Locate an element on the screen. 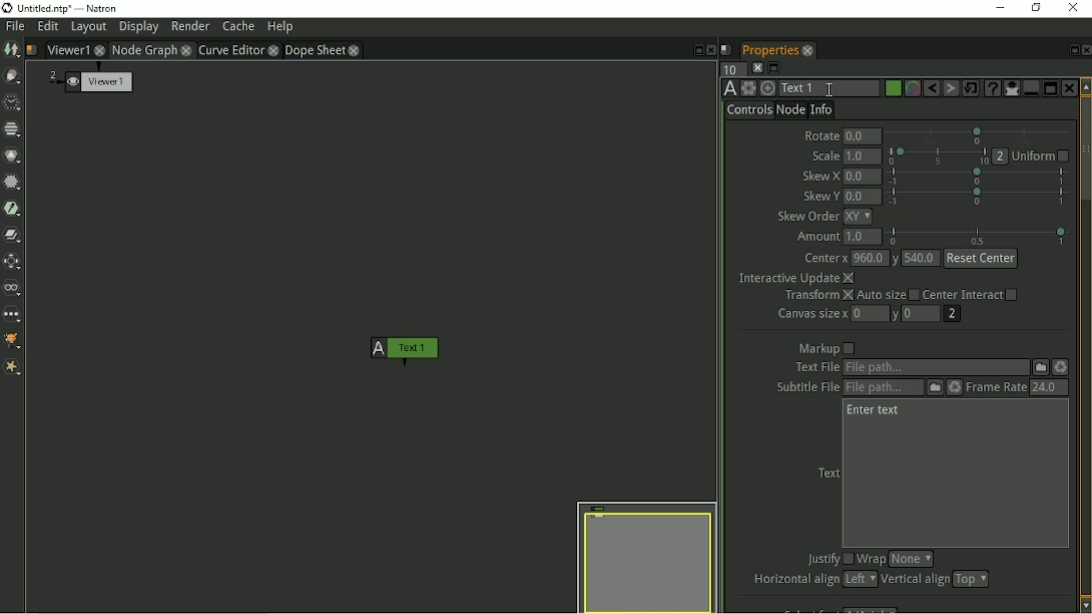  Curve Editor is located at coordinates (231, 50).